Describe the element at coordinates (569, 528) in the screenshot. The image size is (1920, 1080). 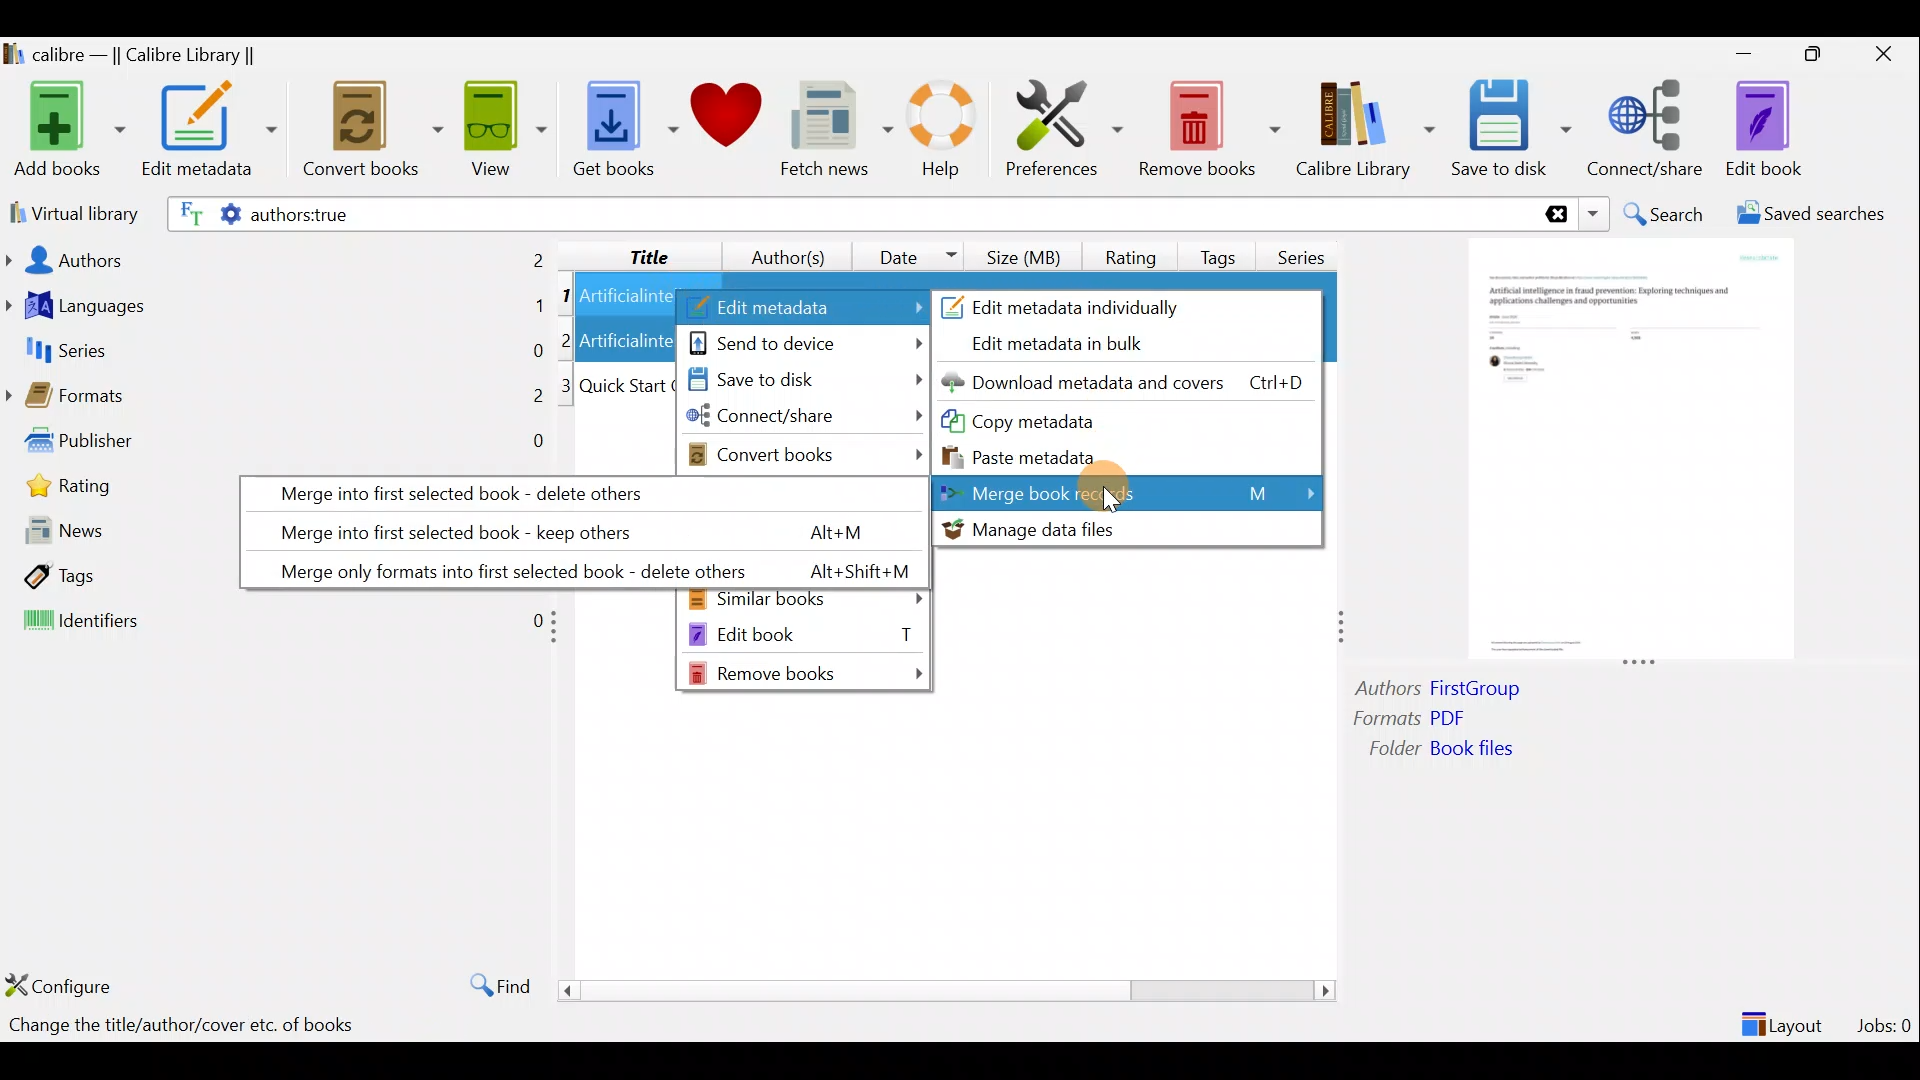
I see `Merge into first selected book - keep others  Alt+M` at that location.